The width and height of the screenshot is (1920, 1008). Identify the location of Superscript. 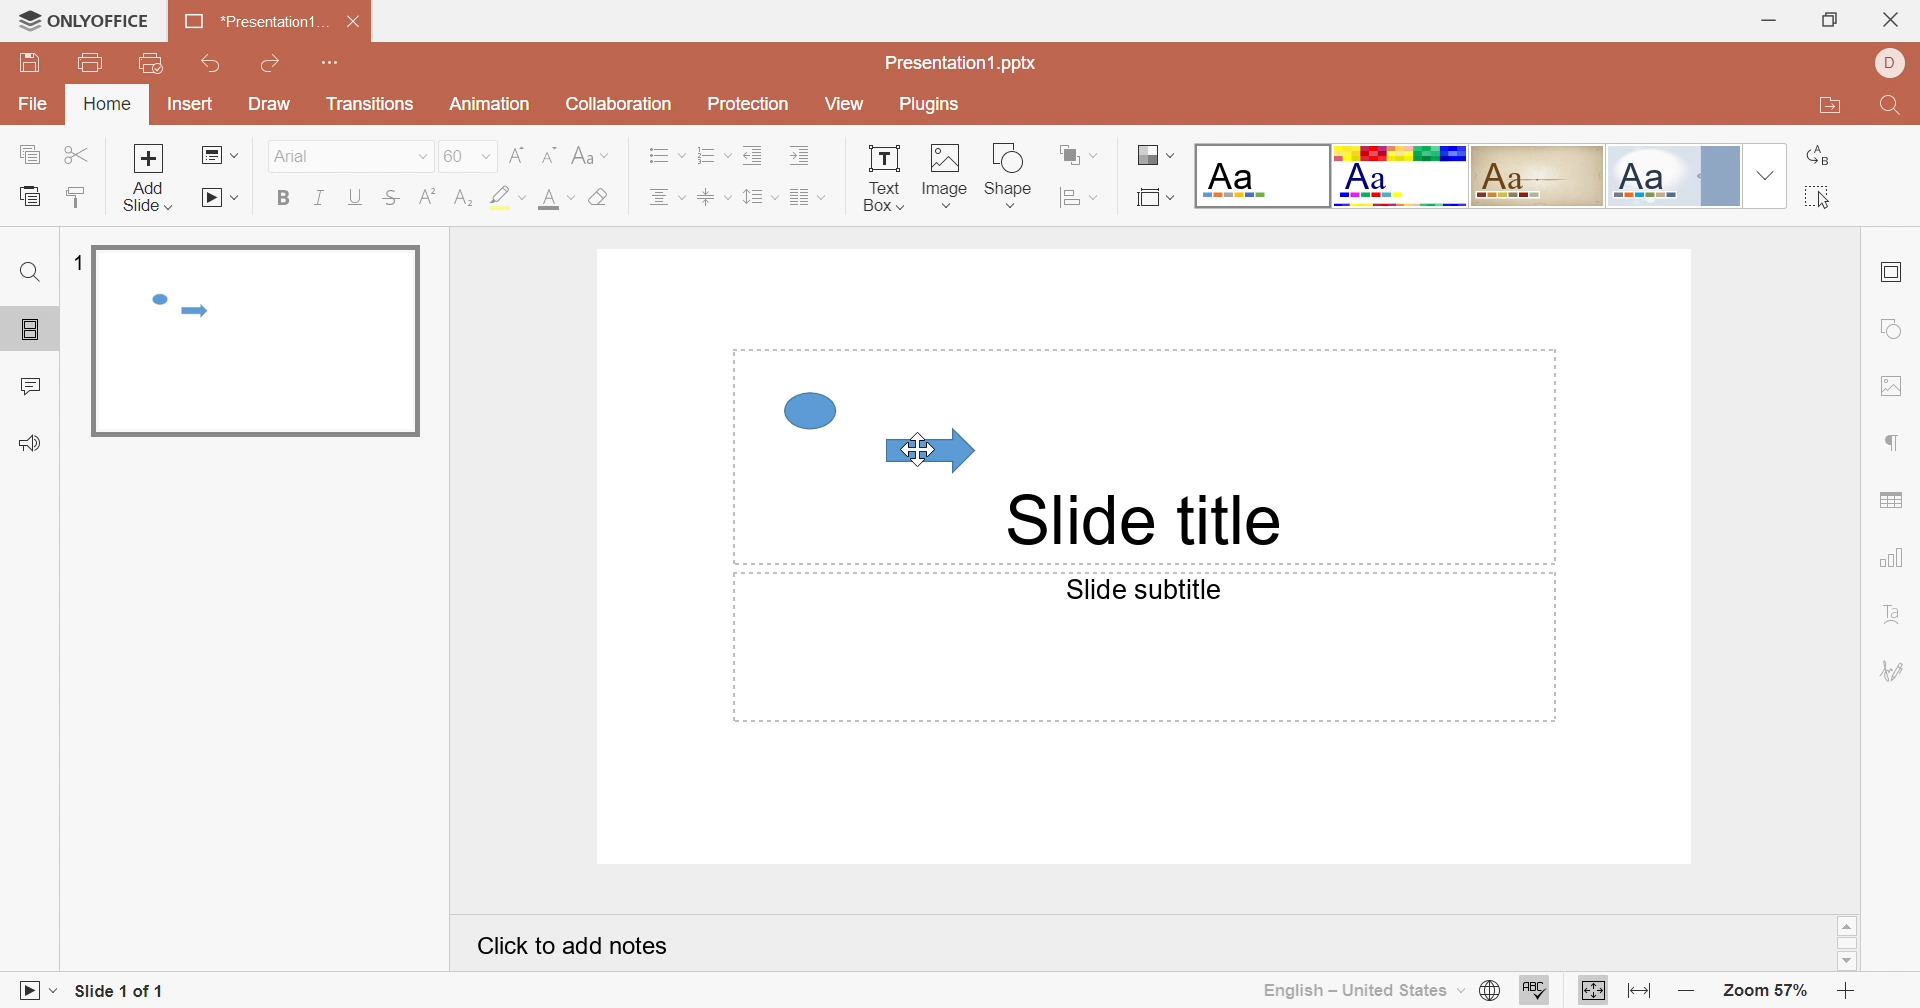
(429, 198).